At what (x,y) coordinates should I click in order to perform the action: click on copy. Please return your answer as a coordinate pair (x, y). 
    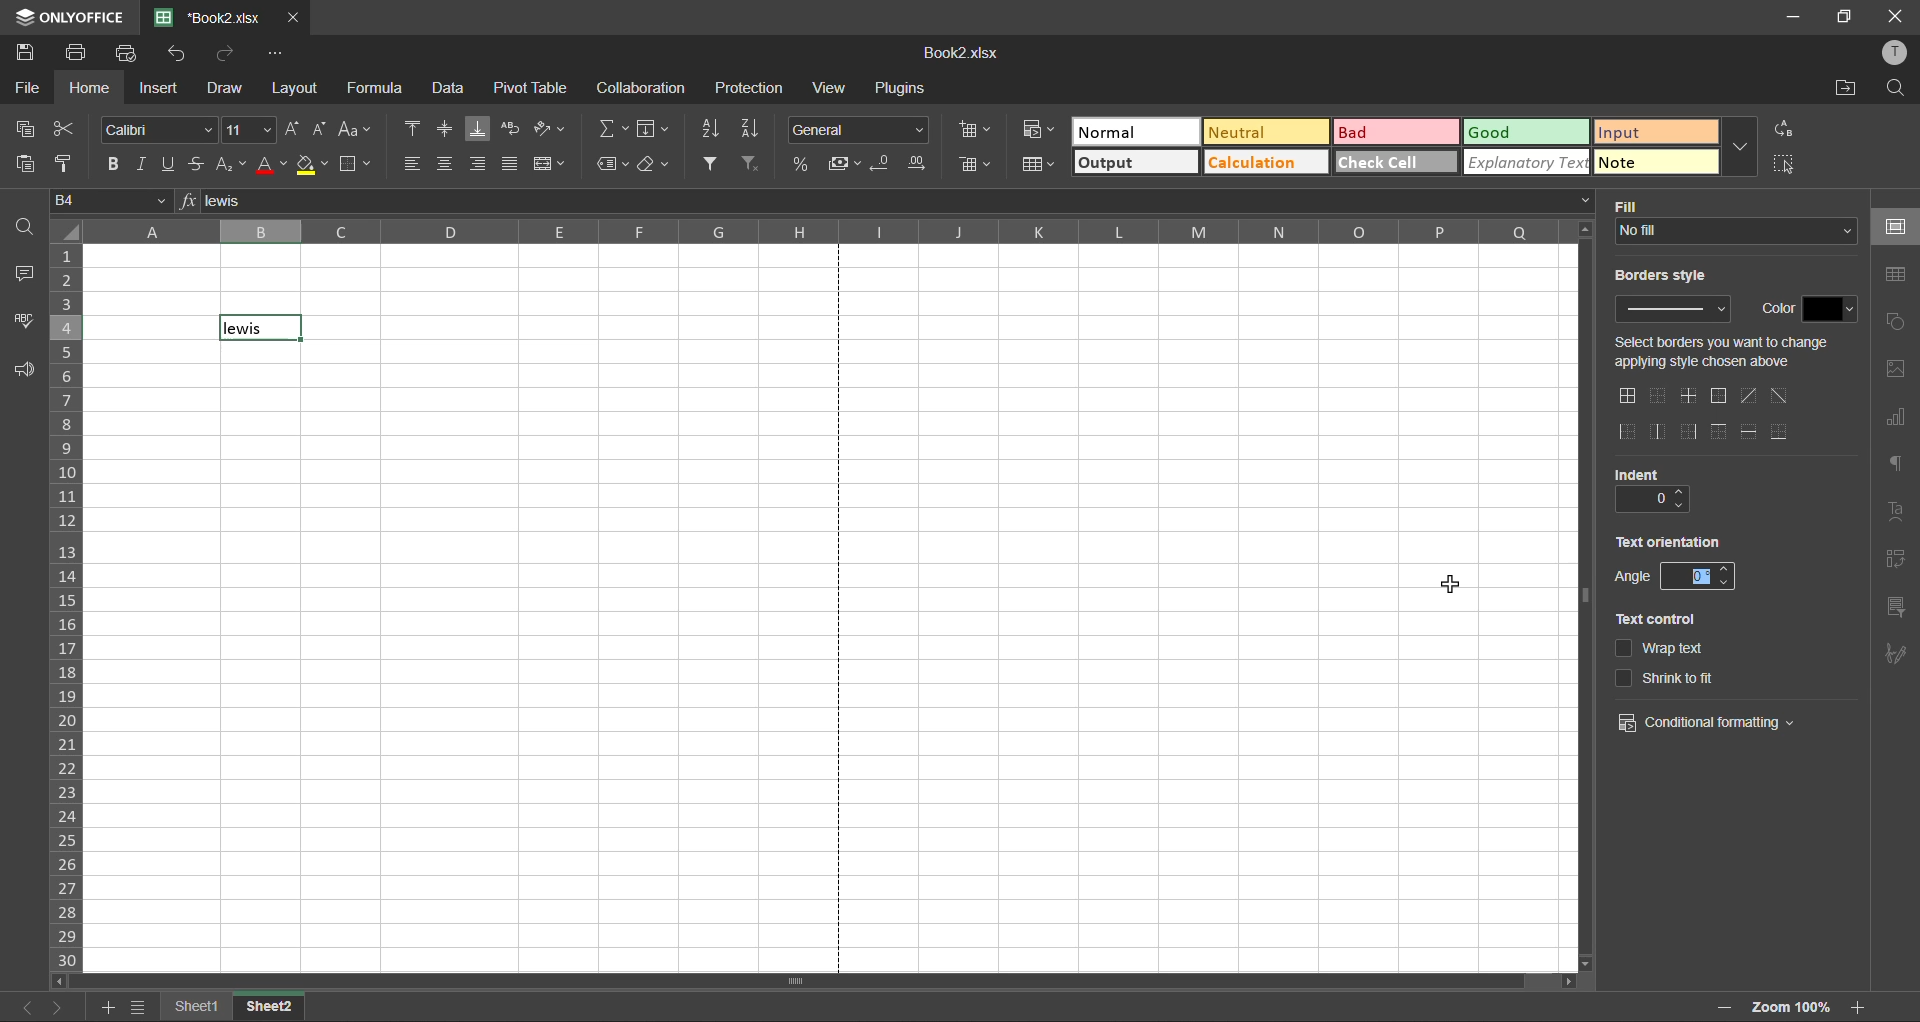
    Looking at the image, I should click on (29, 129).